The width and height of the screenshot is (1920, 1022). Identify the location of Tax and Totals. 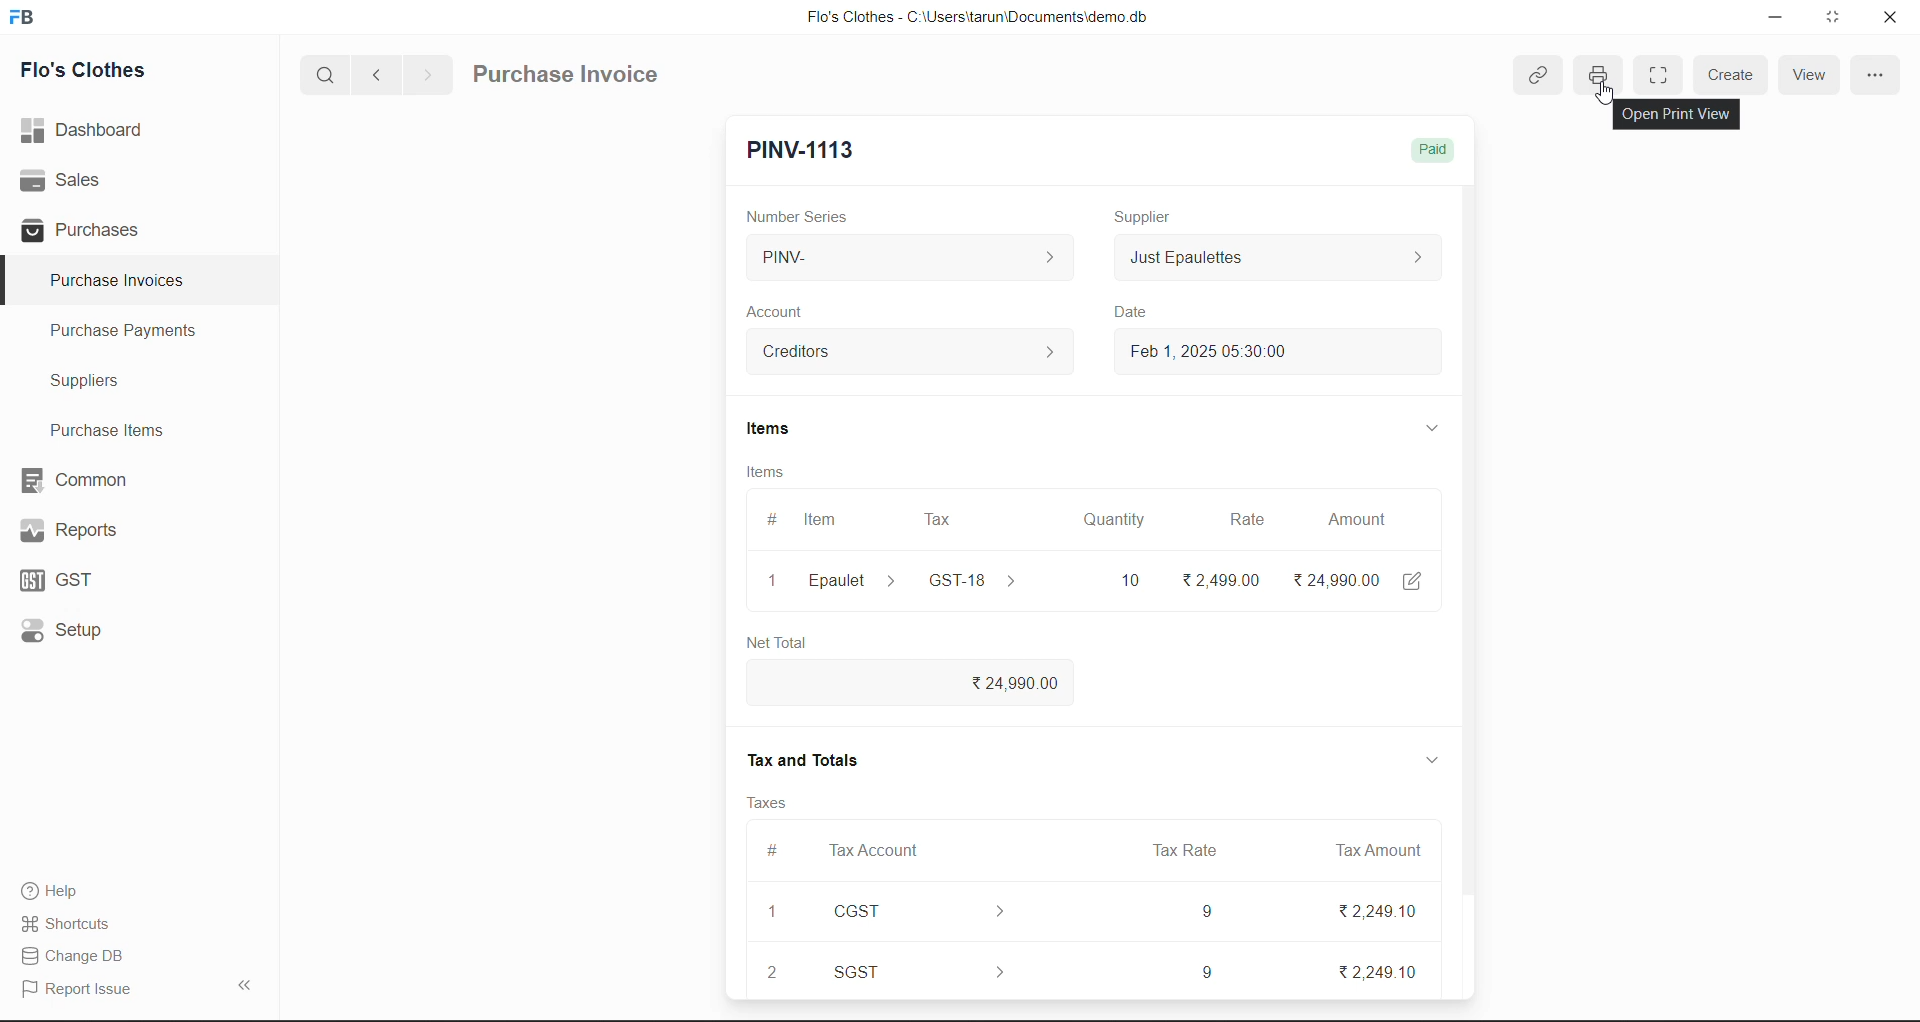
(807, 764).